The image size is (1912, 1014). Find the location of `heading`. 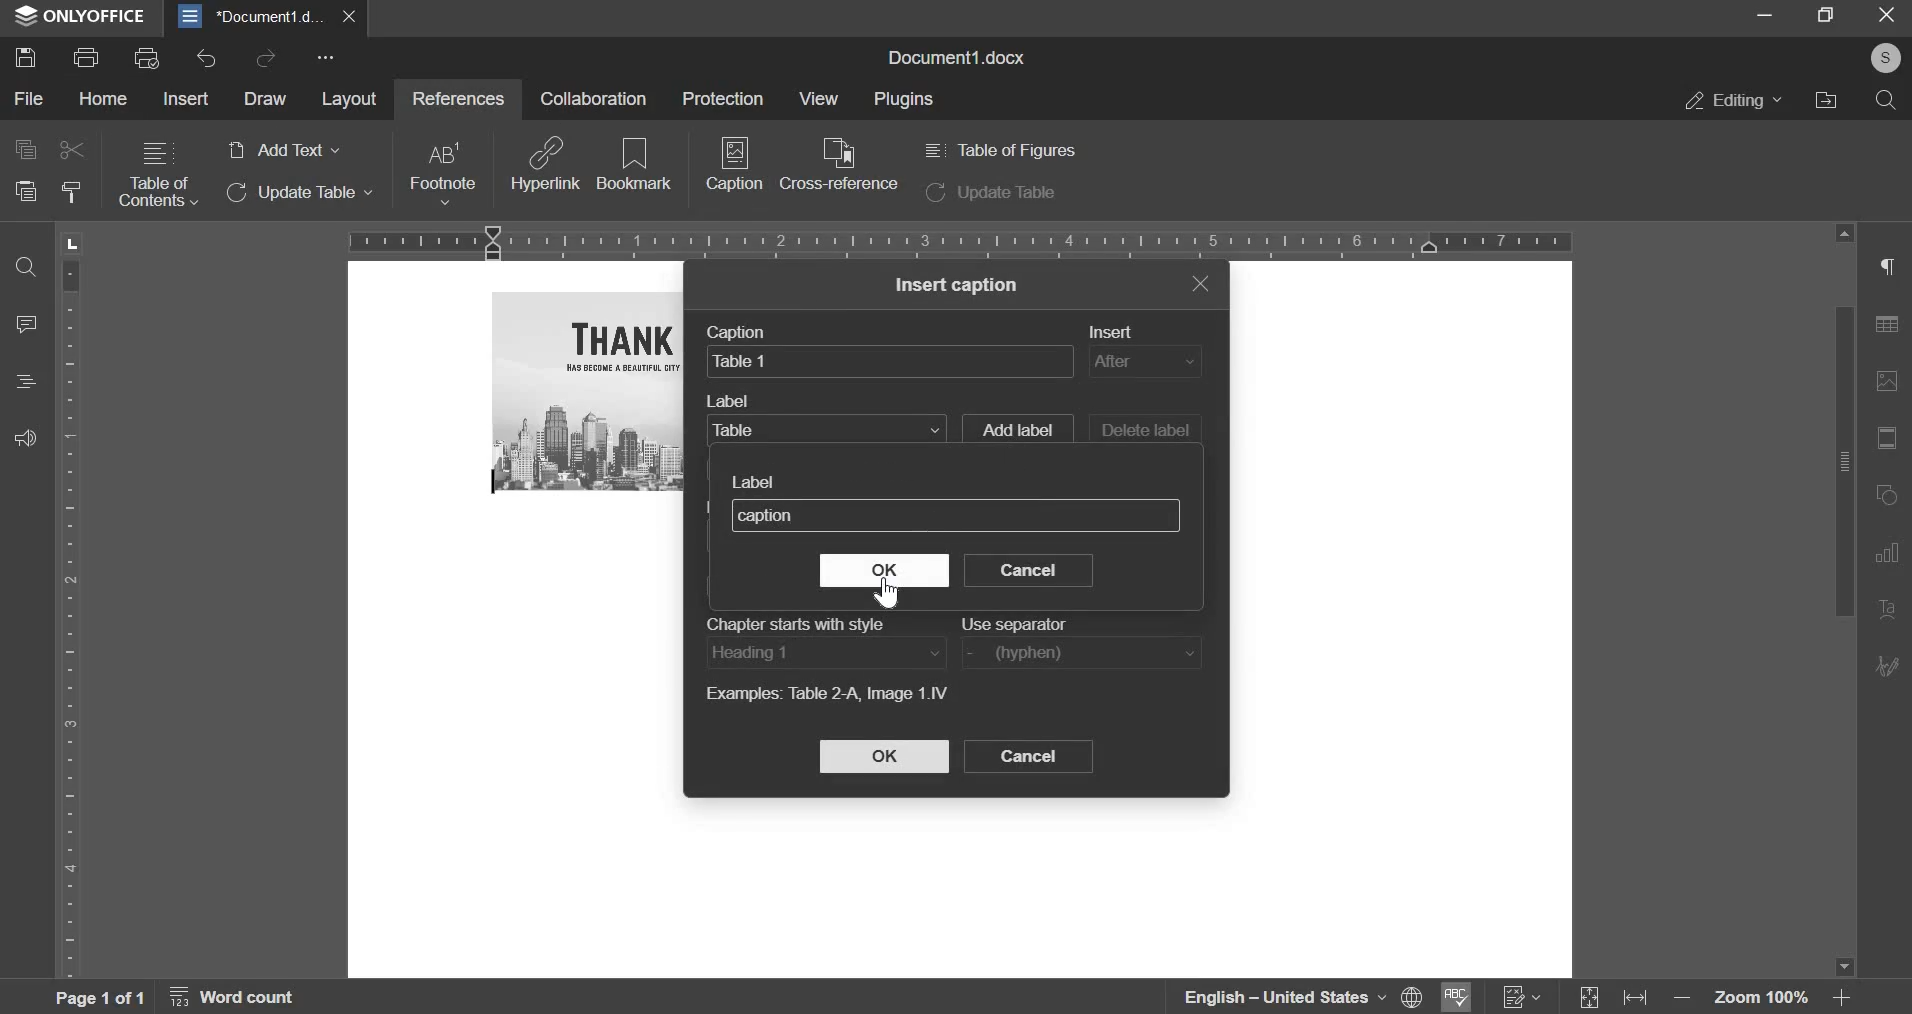

heading is located at coordinates (824, 652).